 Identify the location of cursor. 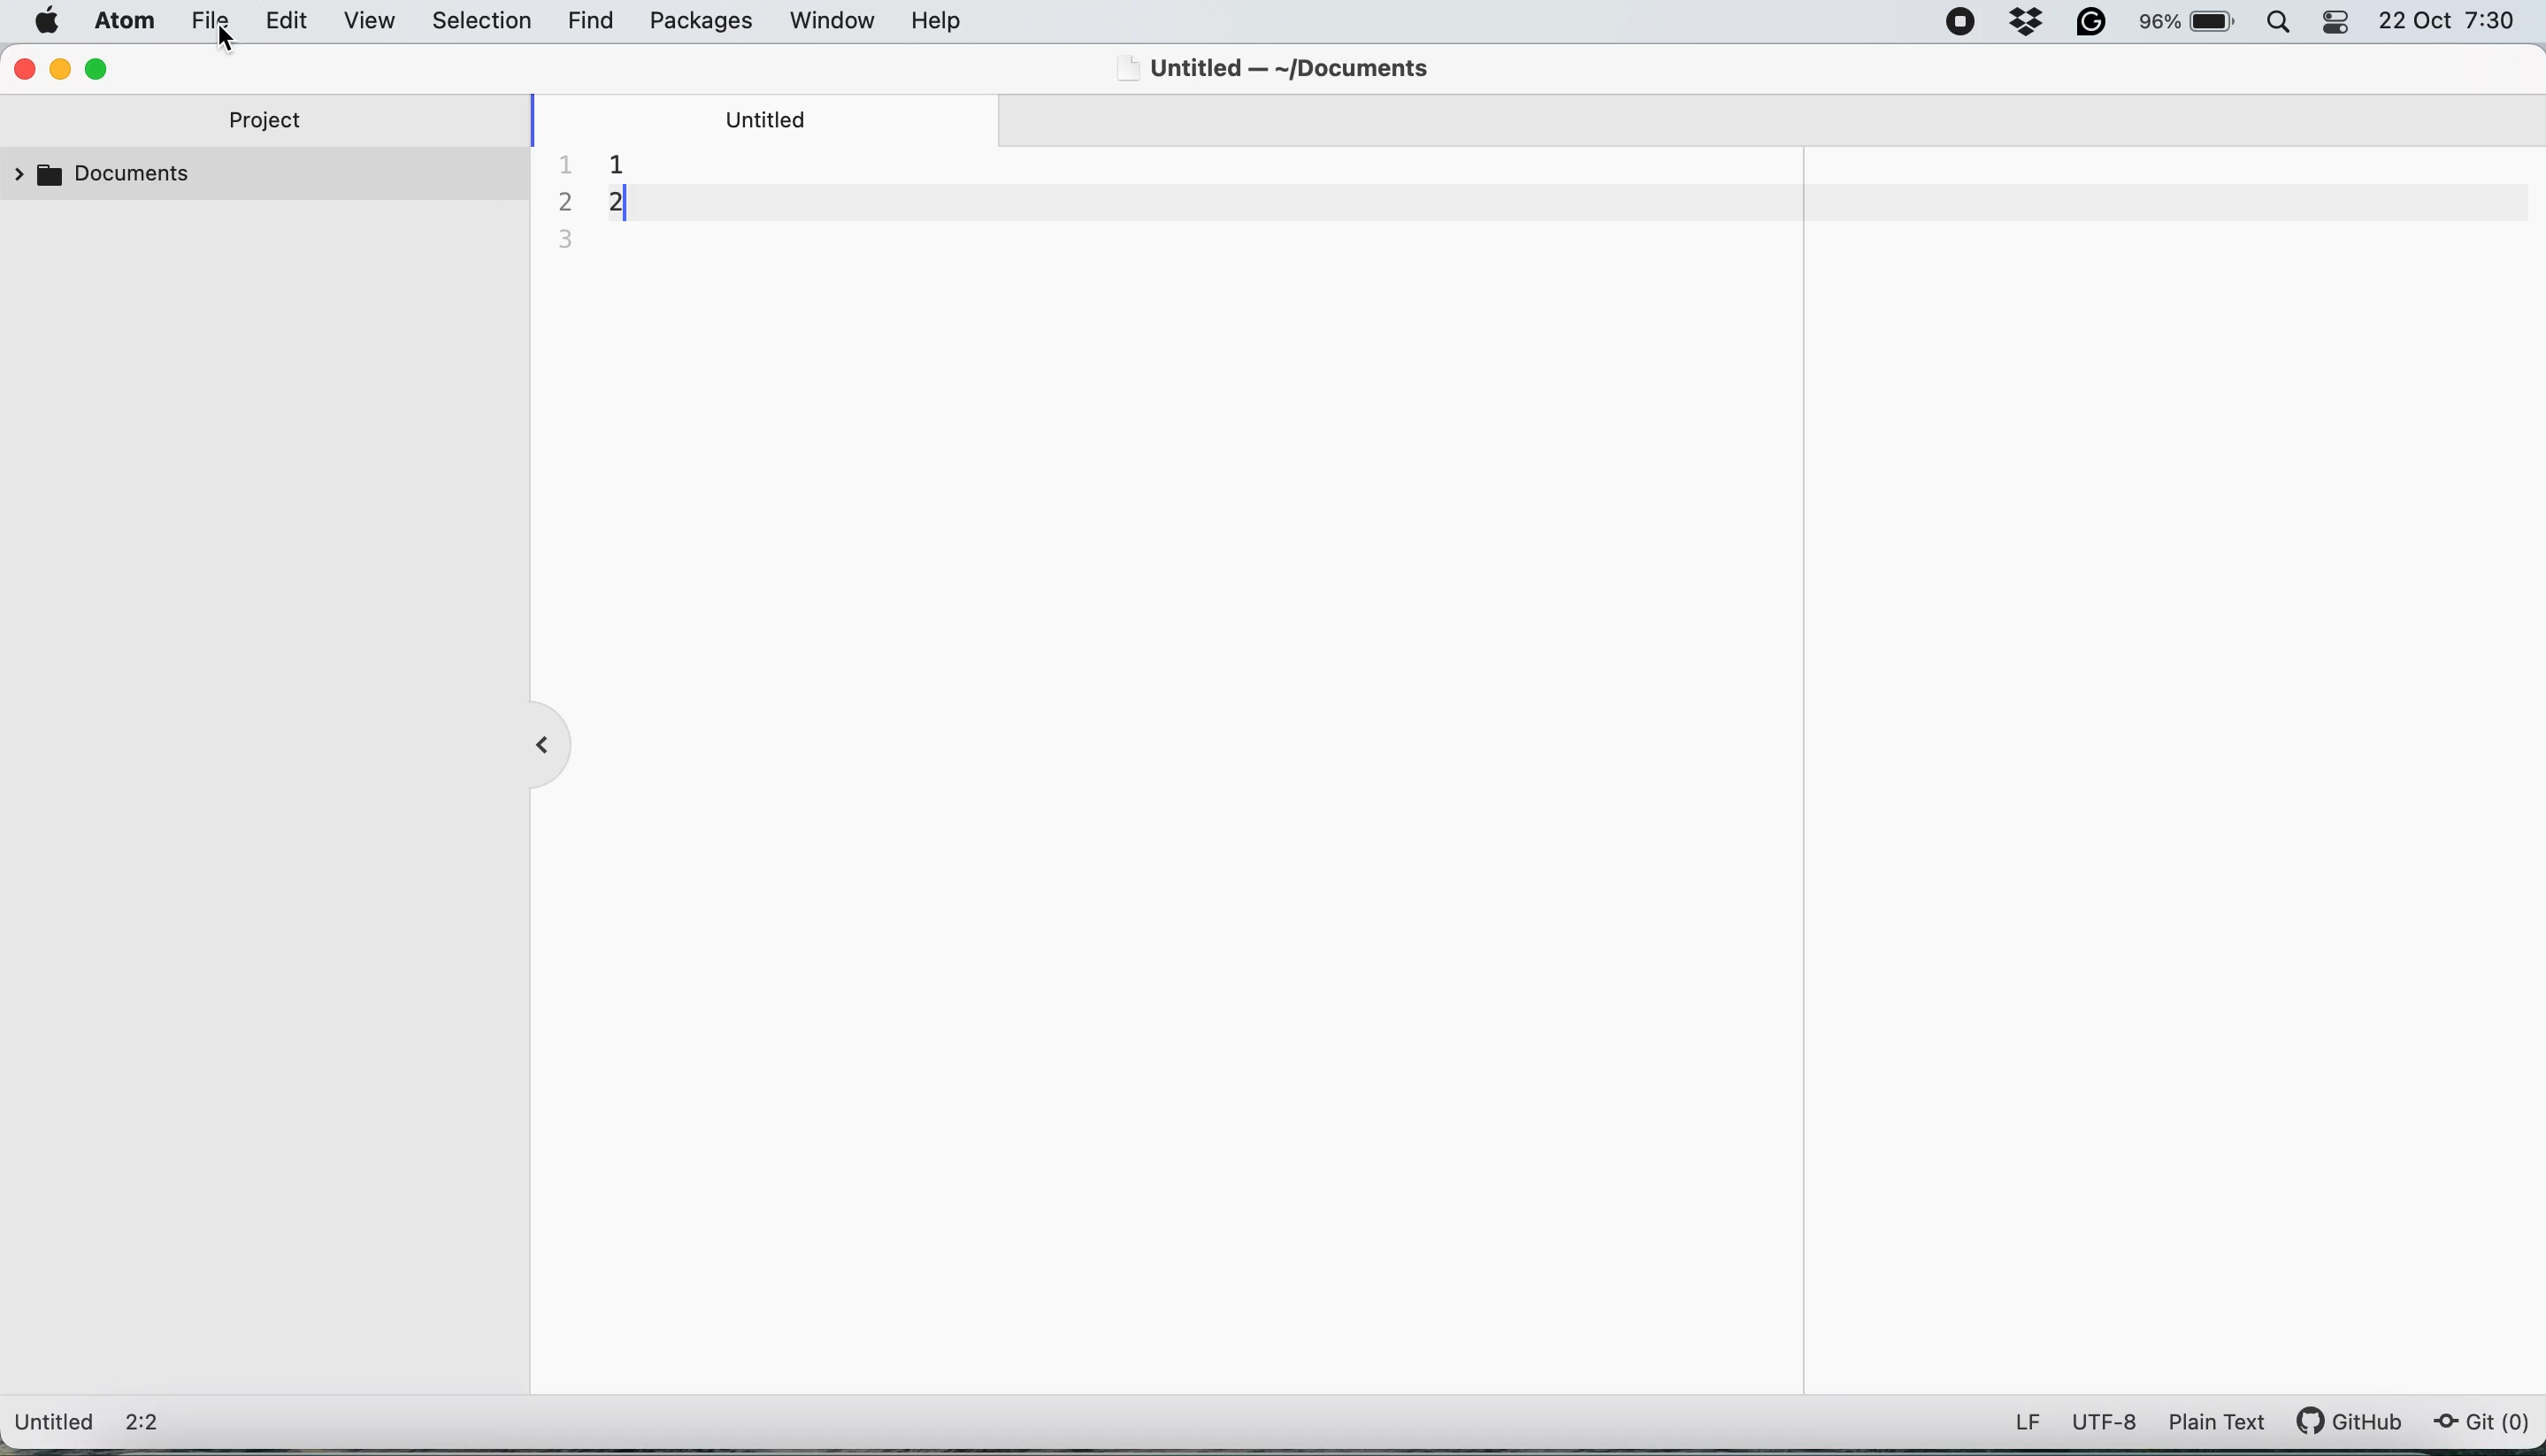
(236, 38).